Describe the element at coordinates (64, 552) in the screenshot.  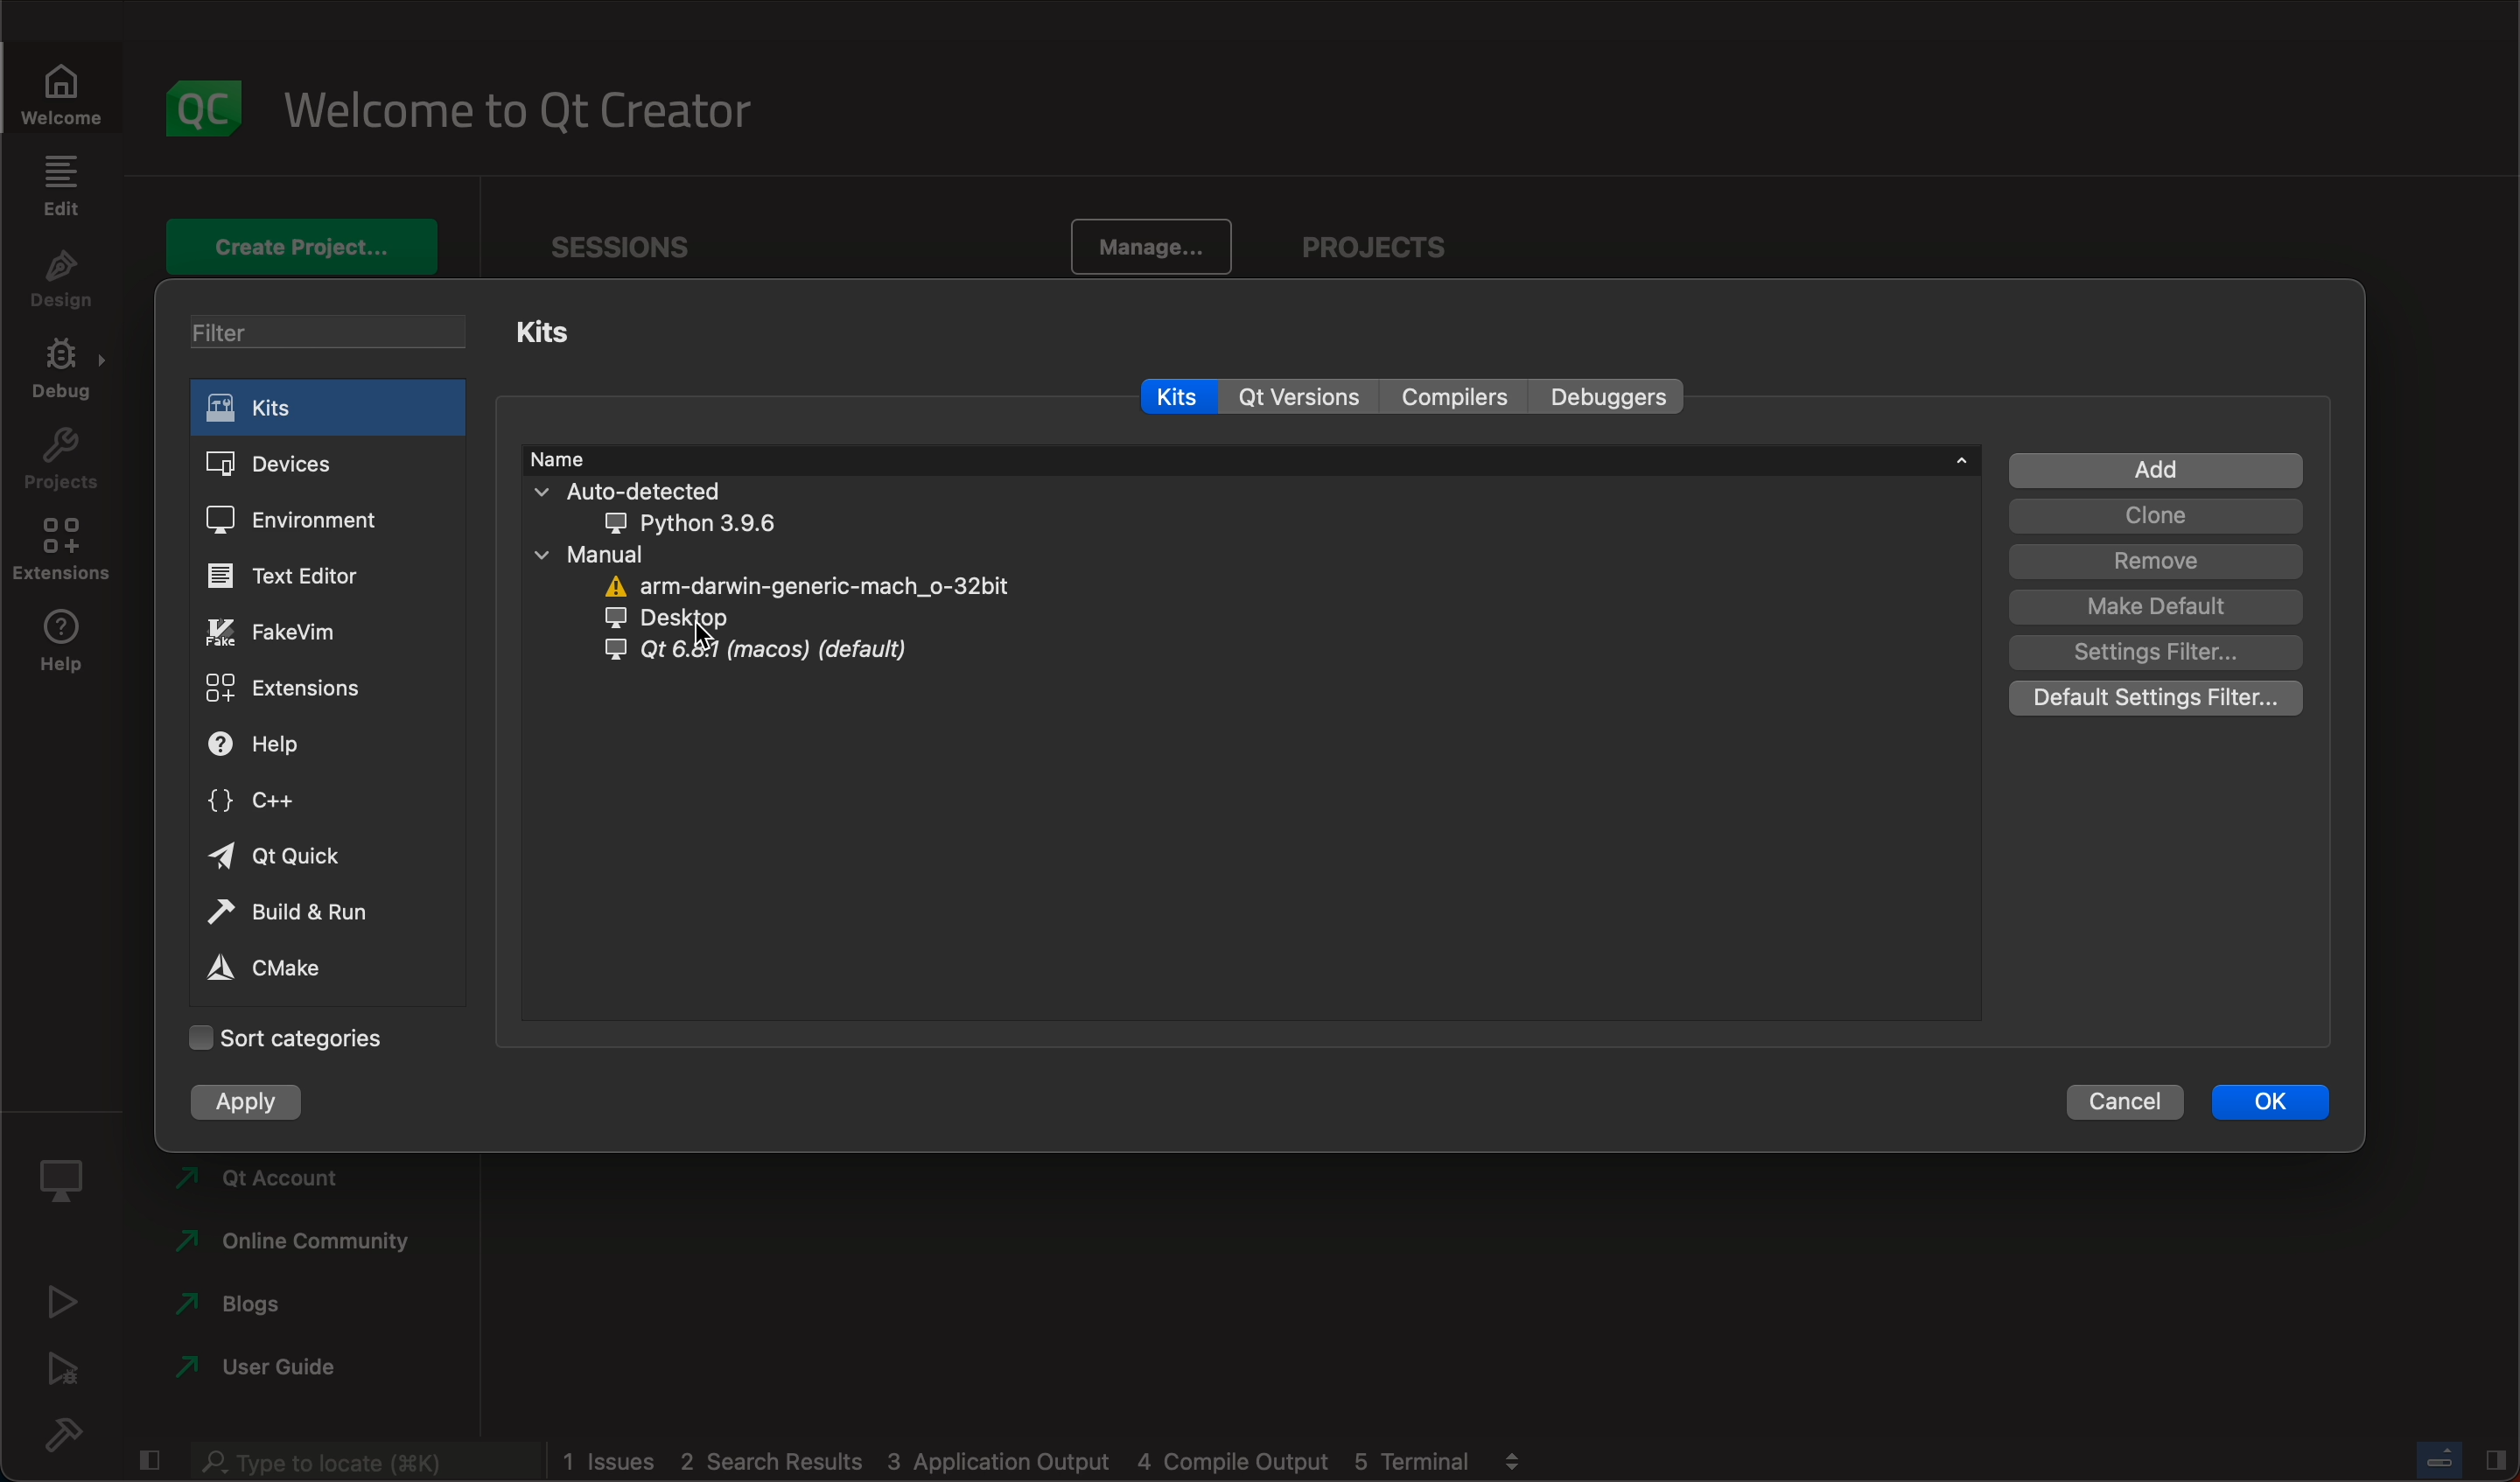
I see `extensions` at that location.